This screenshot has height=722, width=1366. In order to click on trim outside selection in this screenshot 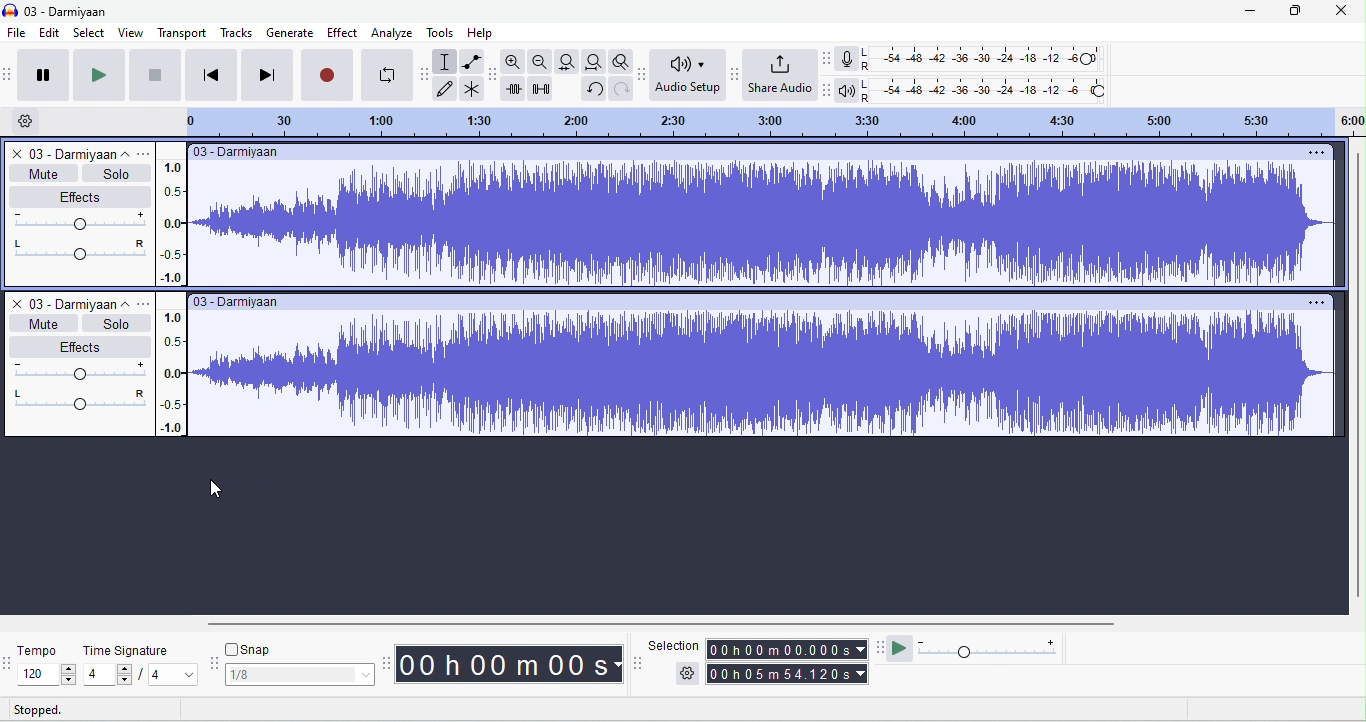, I will do `click(512, 89)`.